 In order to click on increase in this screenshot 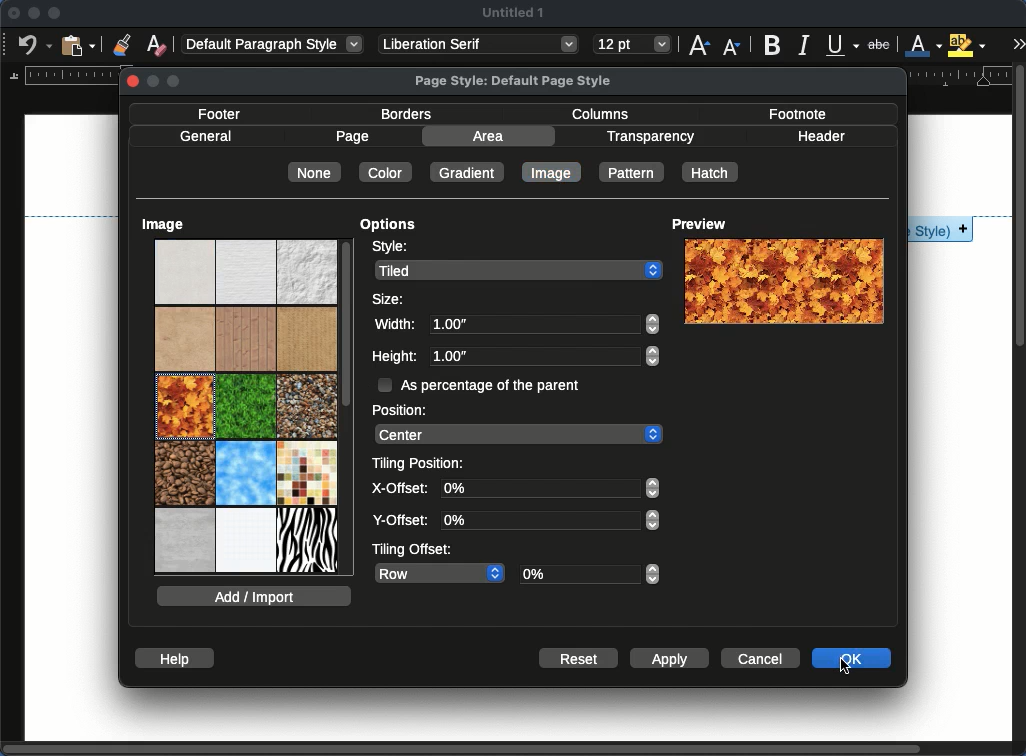, I will do `click(700, 45)`.